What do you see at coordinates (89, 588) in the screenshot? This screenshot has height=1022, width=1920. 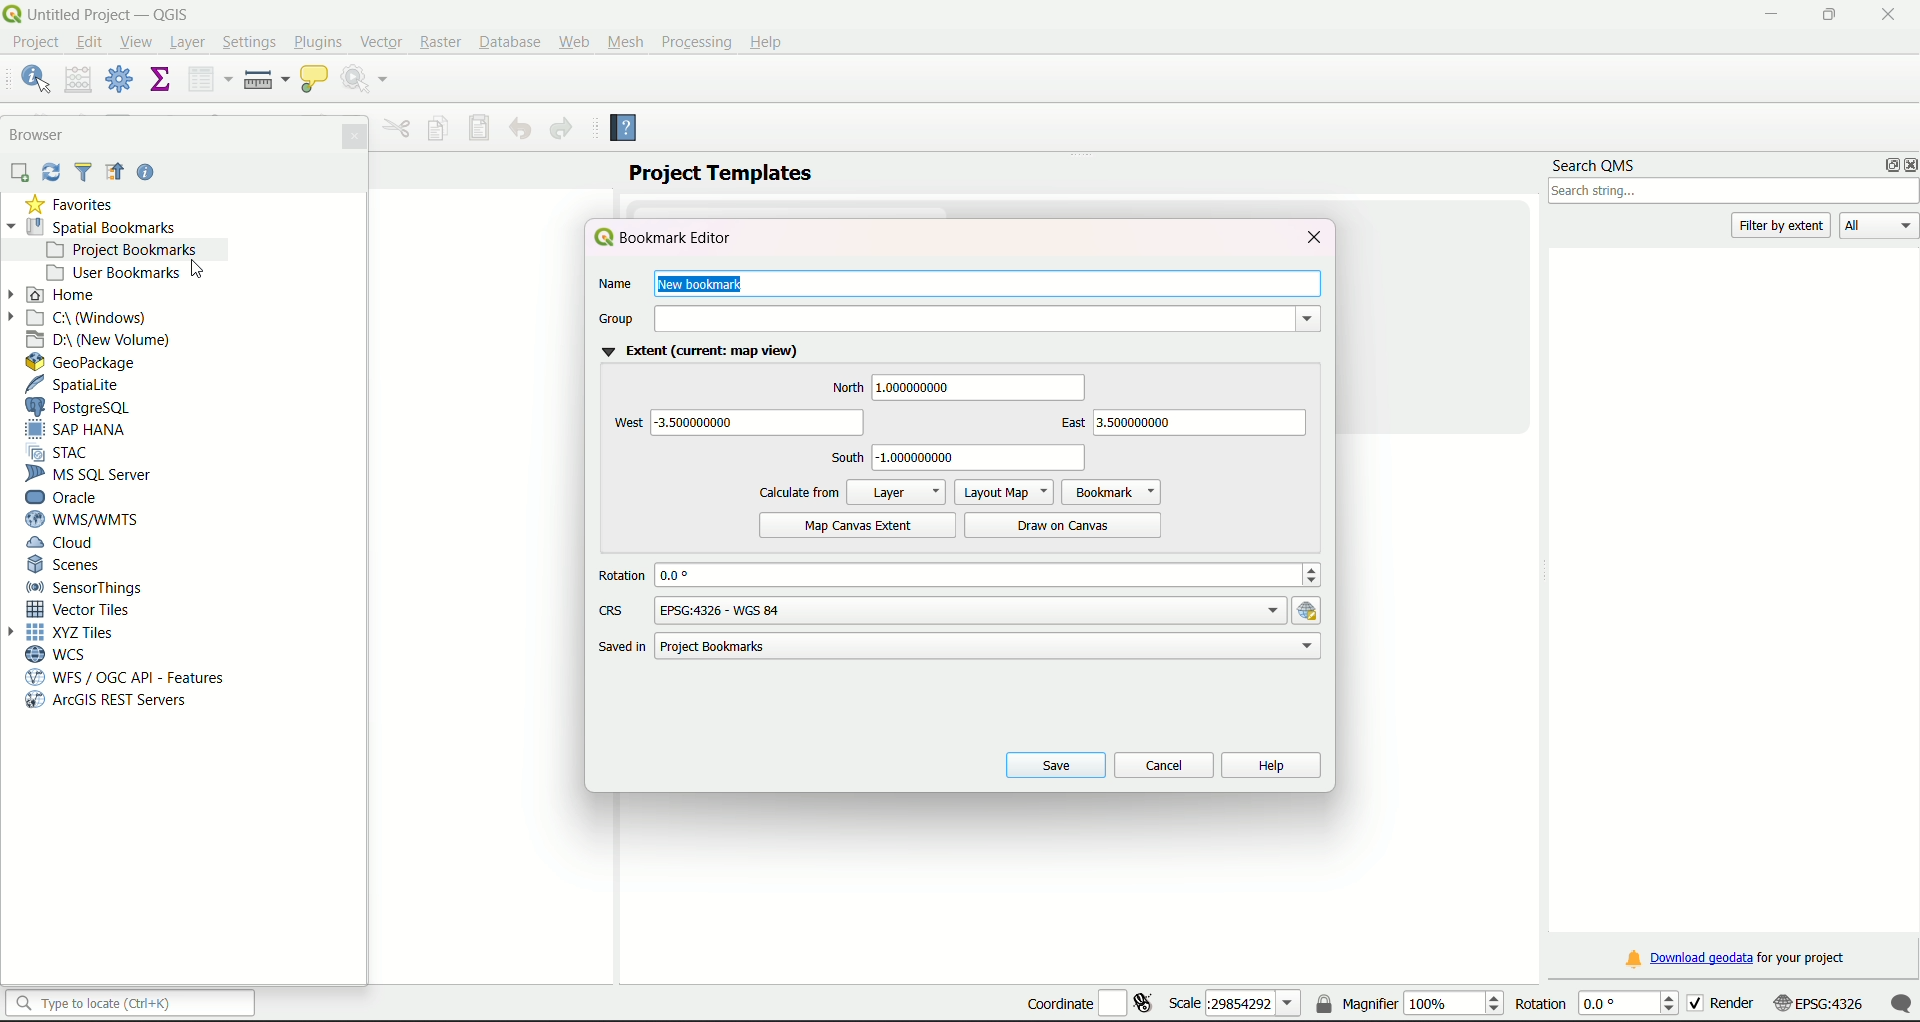 I see `Sensor Things` at bounding box center [89, 588].